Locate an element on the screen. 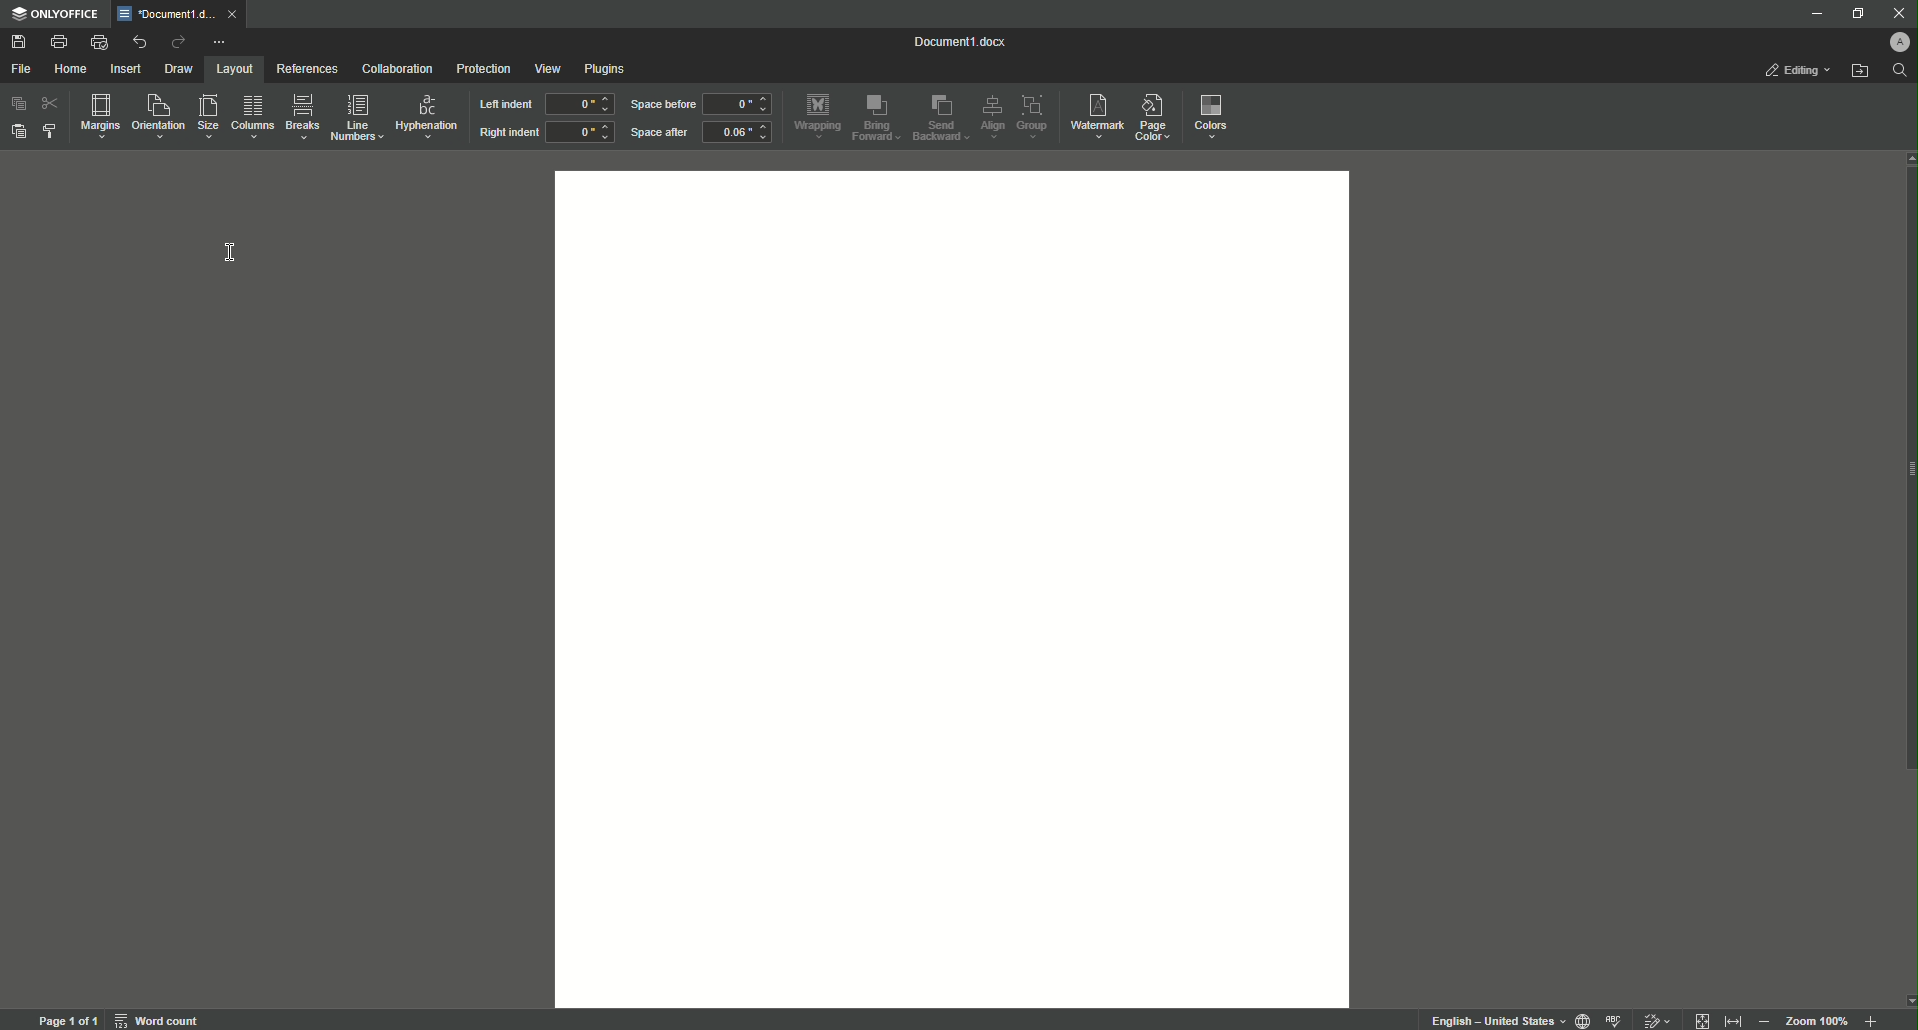  Spell Checking is located at coordinates (1616, 1019).